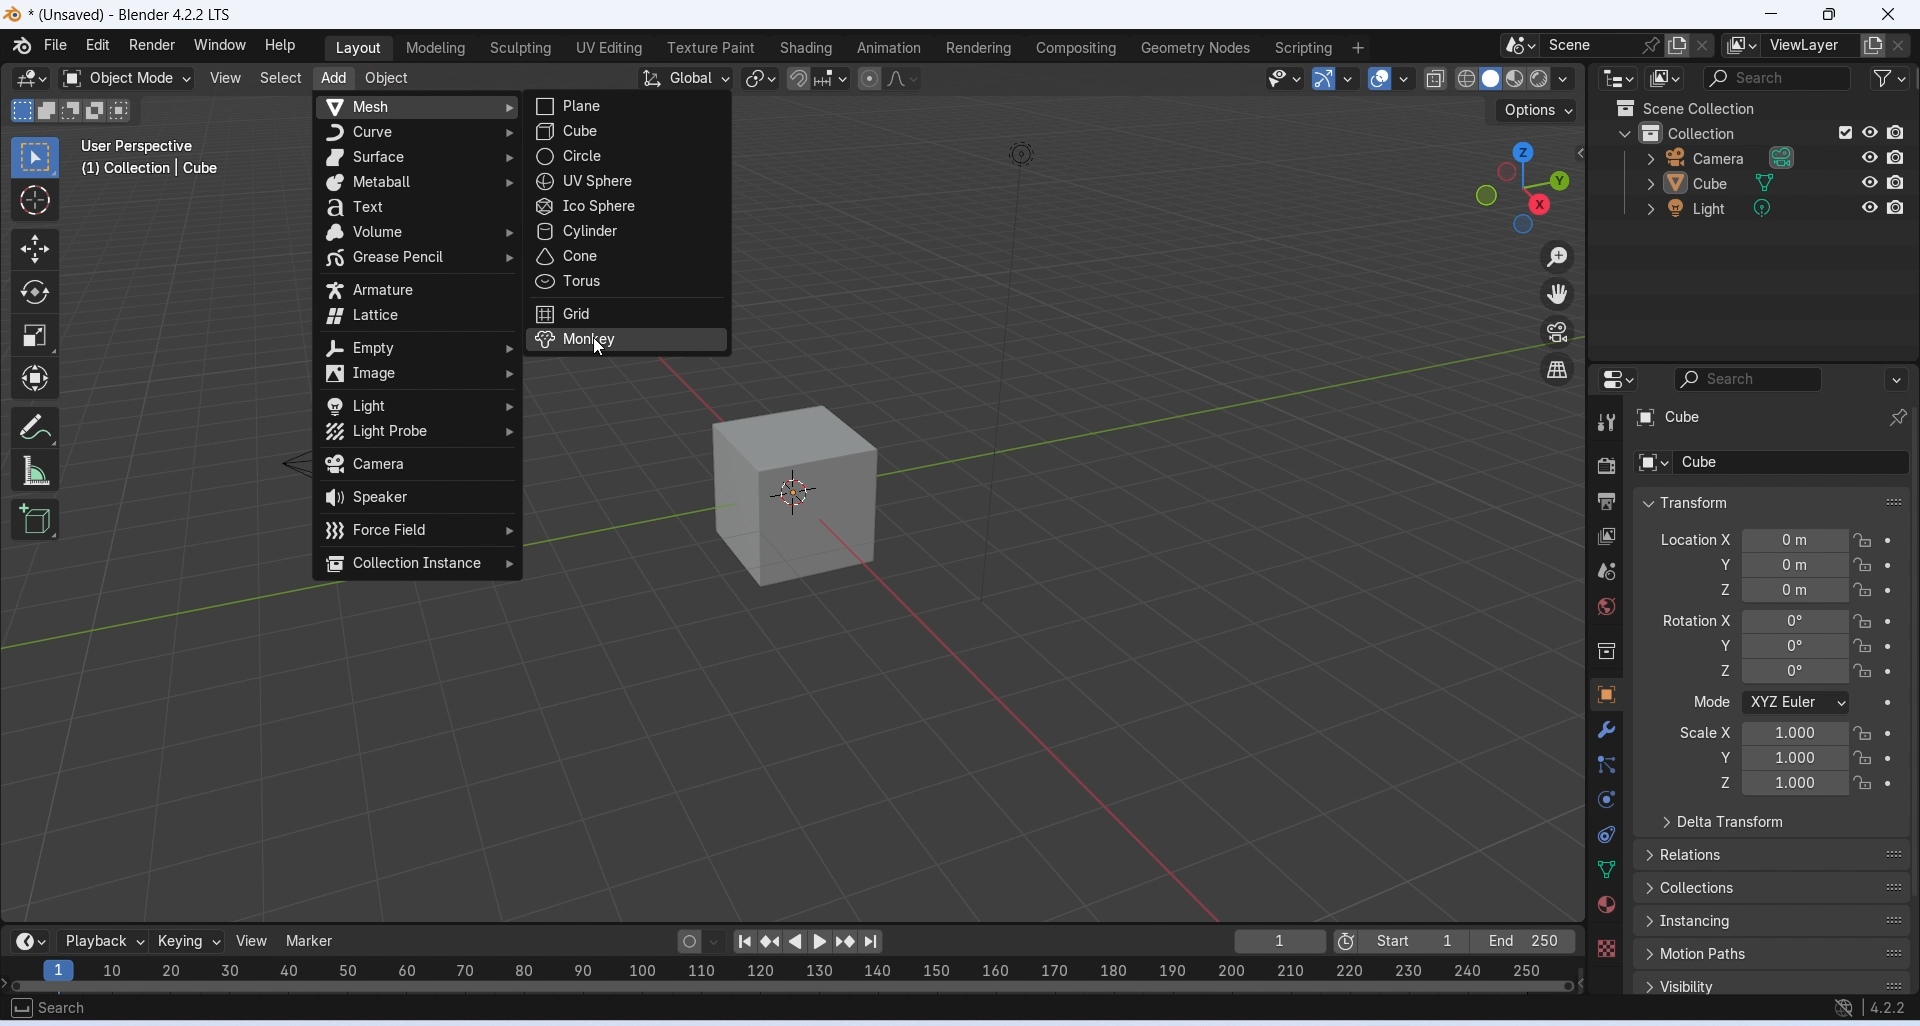 The width and height of the screenshot is (1920, 1026). What do you see at coordinates (1889, 758) in the screenshot?
I see `animate property` at bounding box center [1889, 758].